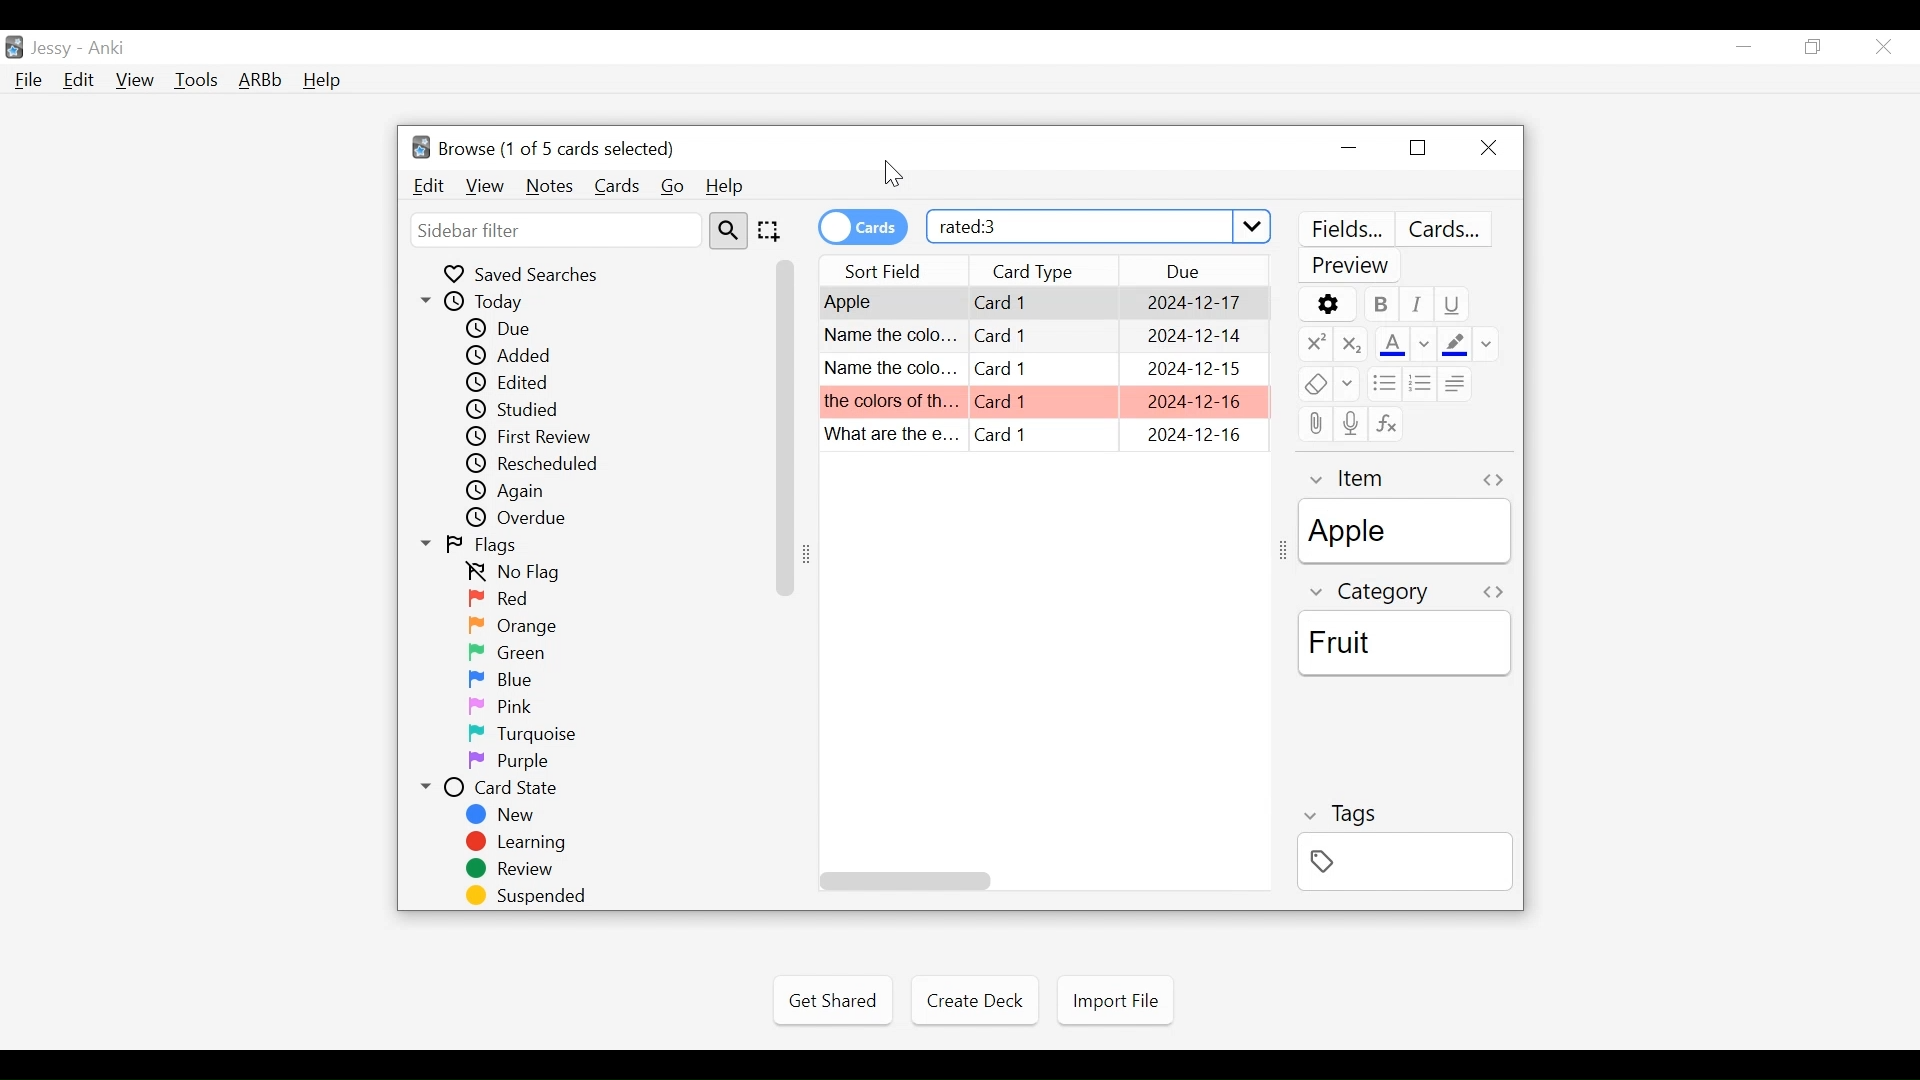  I want to click on Red, so click(505, 599).